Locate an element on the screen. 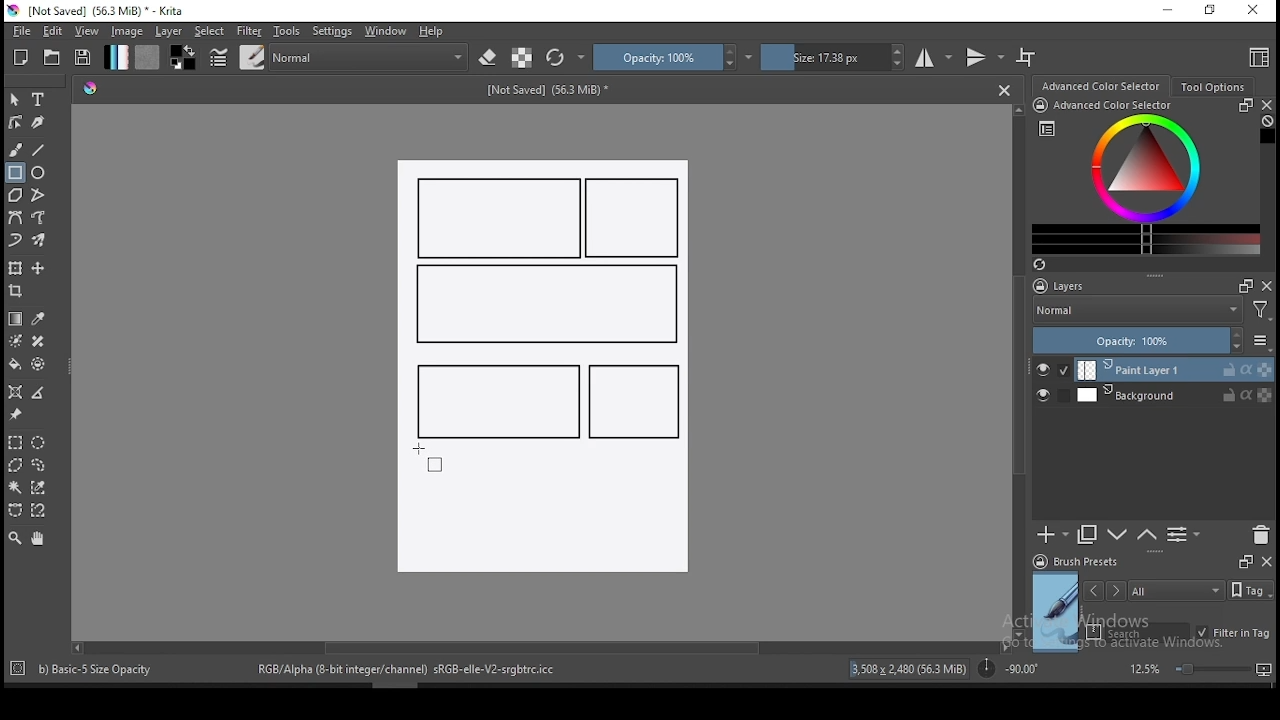 Image resolution: width=1280 pixels, height=720 pixels. Frames is located at coordinates (1245, 561).